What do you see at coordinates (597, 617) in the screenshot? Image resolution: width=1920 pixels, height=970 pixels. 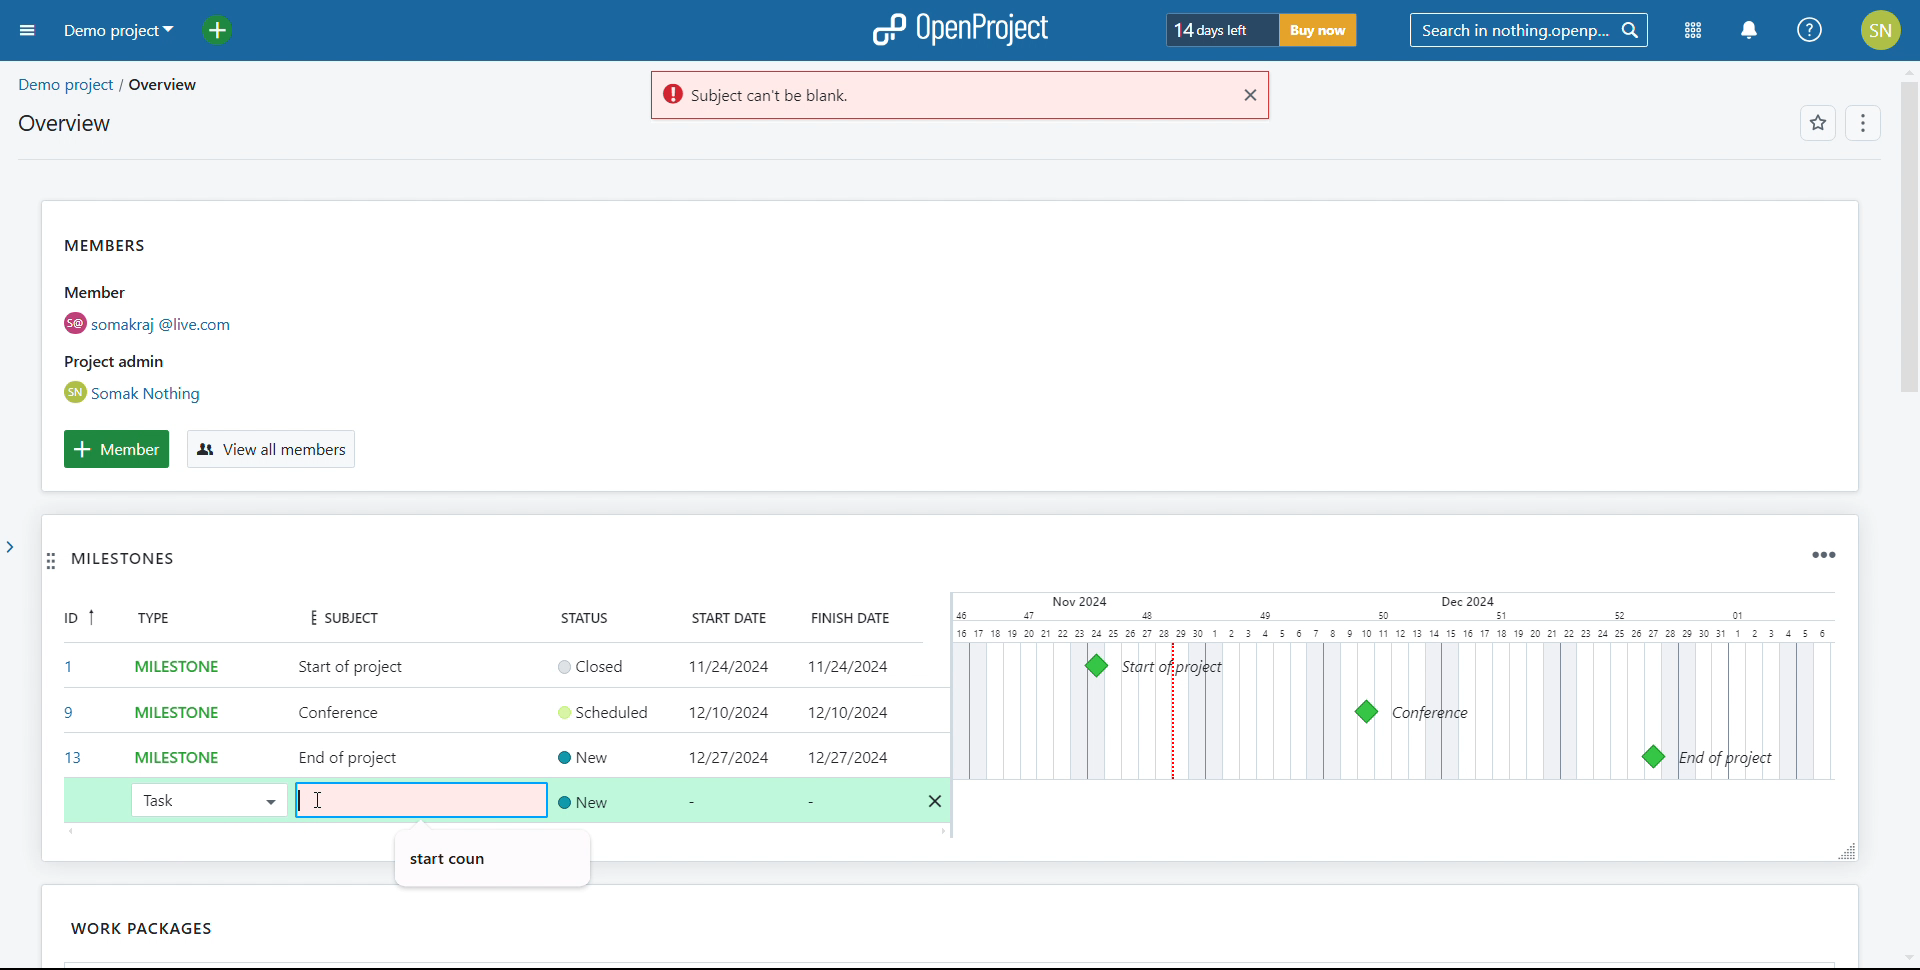 I see `status` at bounding box center [597, 617].